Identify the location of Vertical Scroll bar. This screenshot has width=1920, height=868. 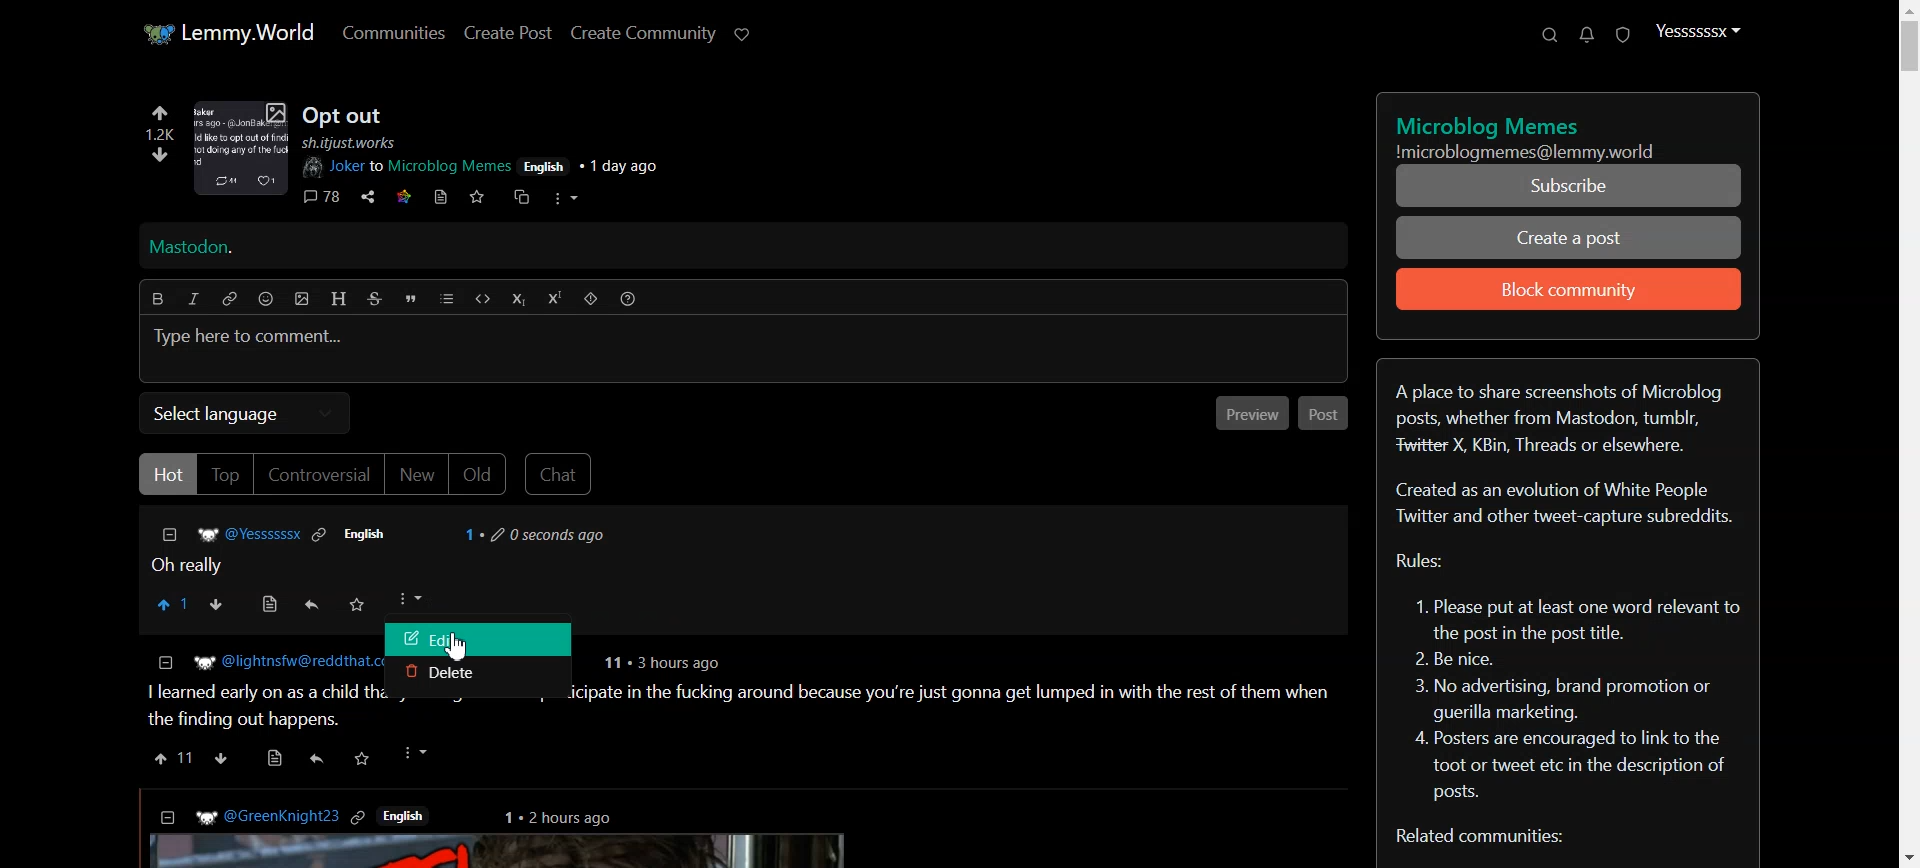
(1906, 434).